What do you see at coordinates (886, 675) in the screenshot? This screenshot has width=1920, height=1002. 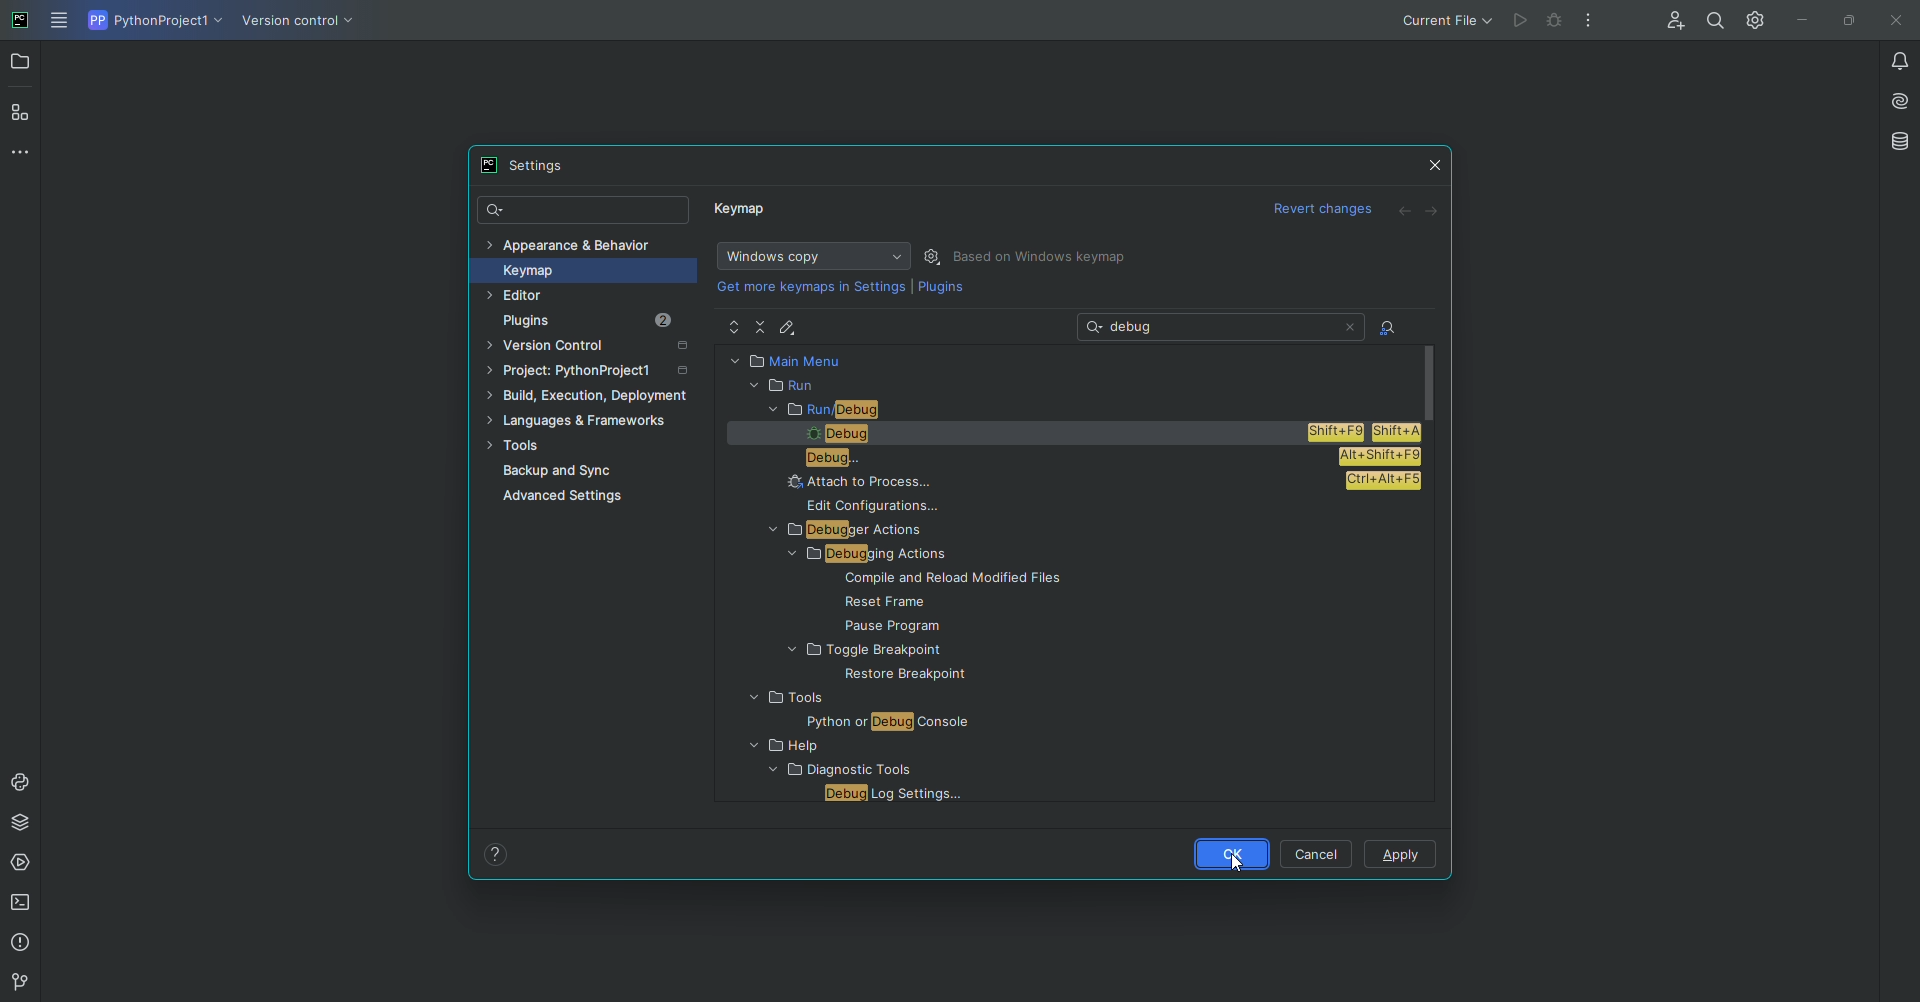 I see `FILE NAME` at bounding box center [886, 675].